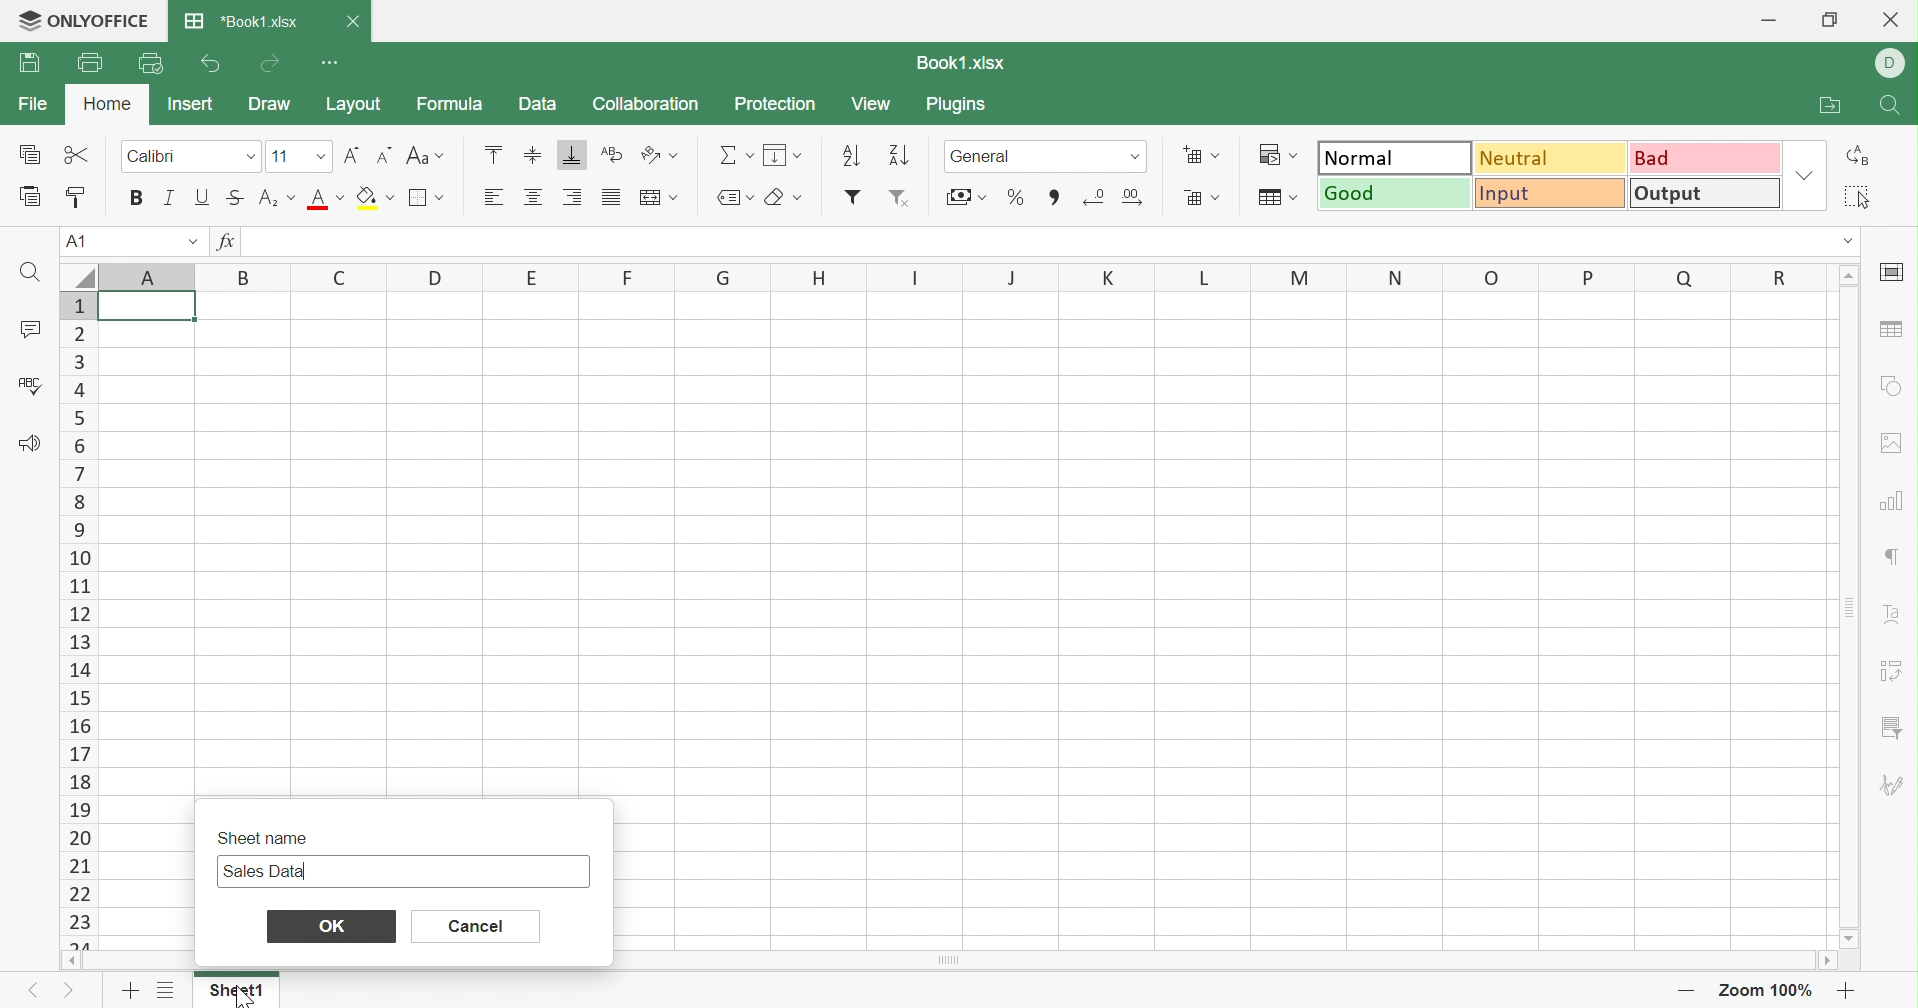  I want to click on Restore Down, so click(1826, 19).